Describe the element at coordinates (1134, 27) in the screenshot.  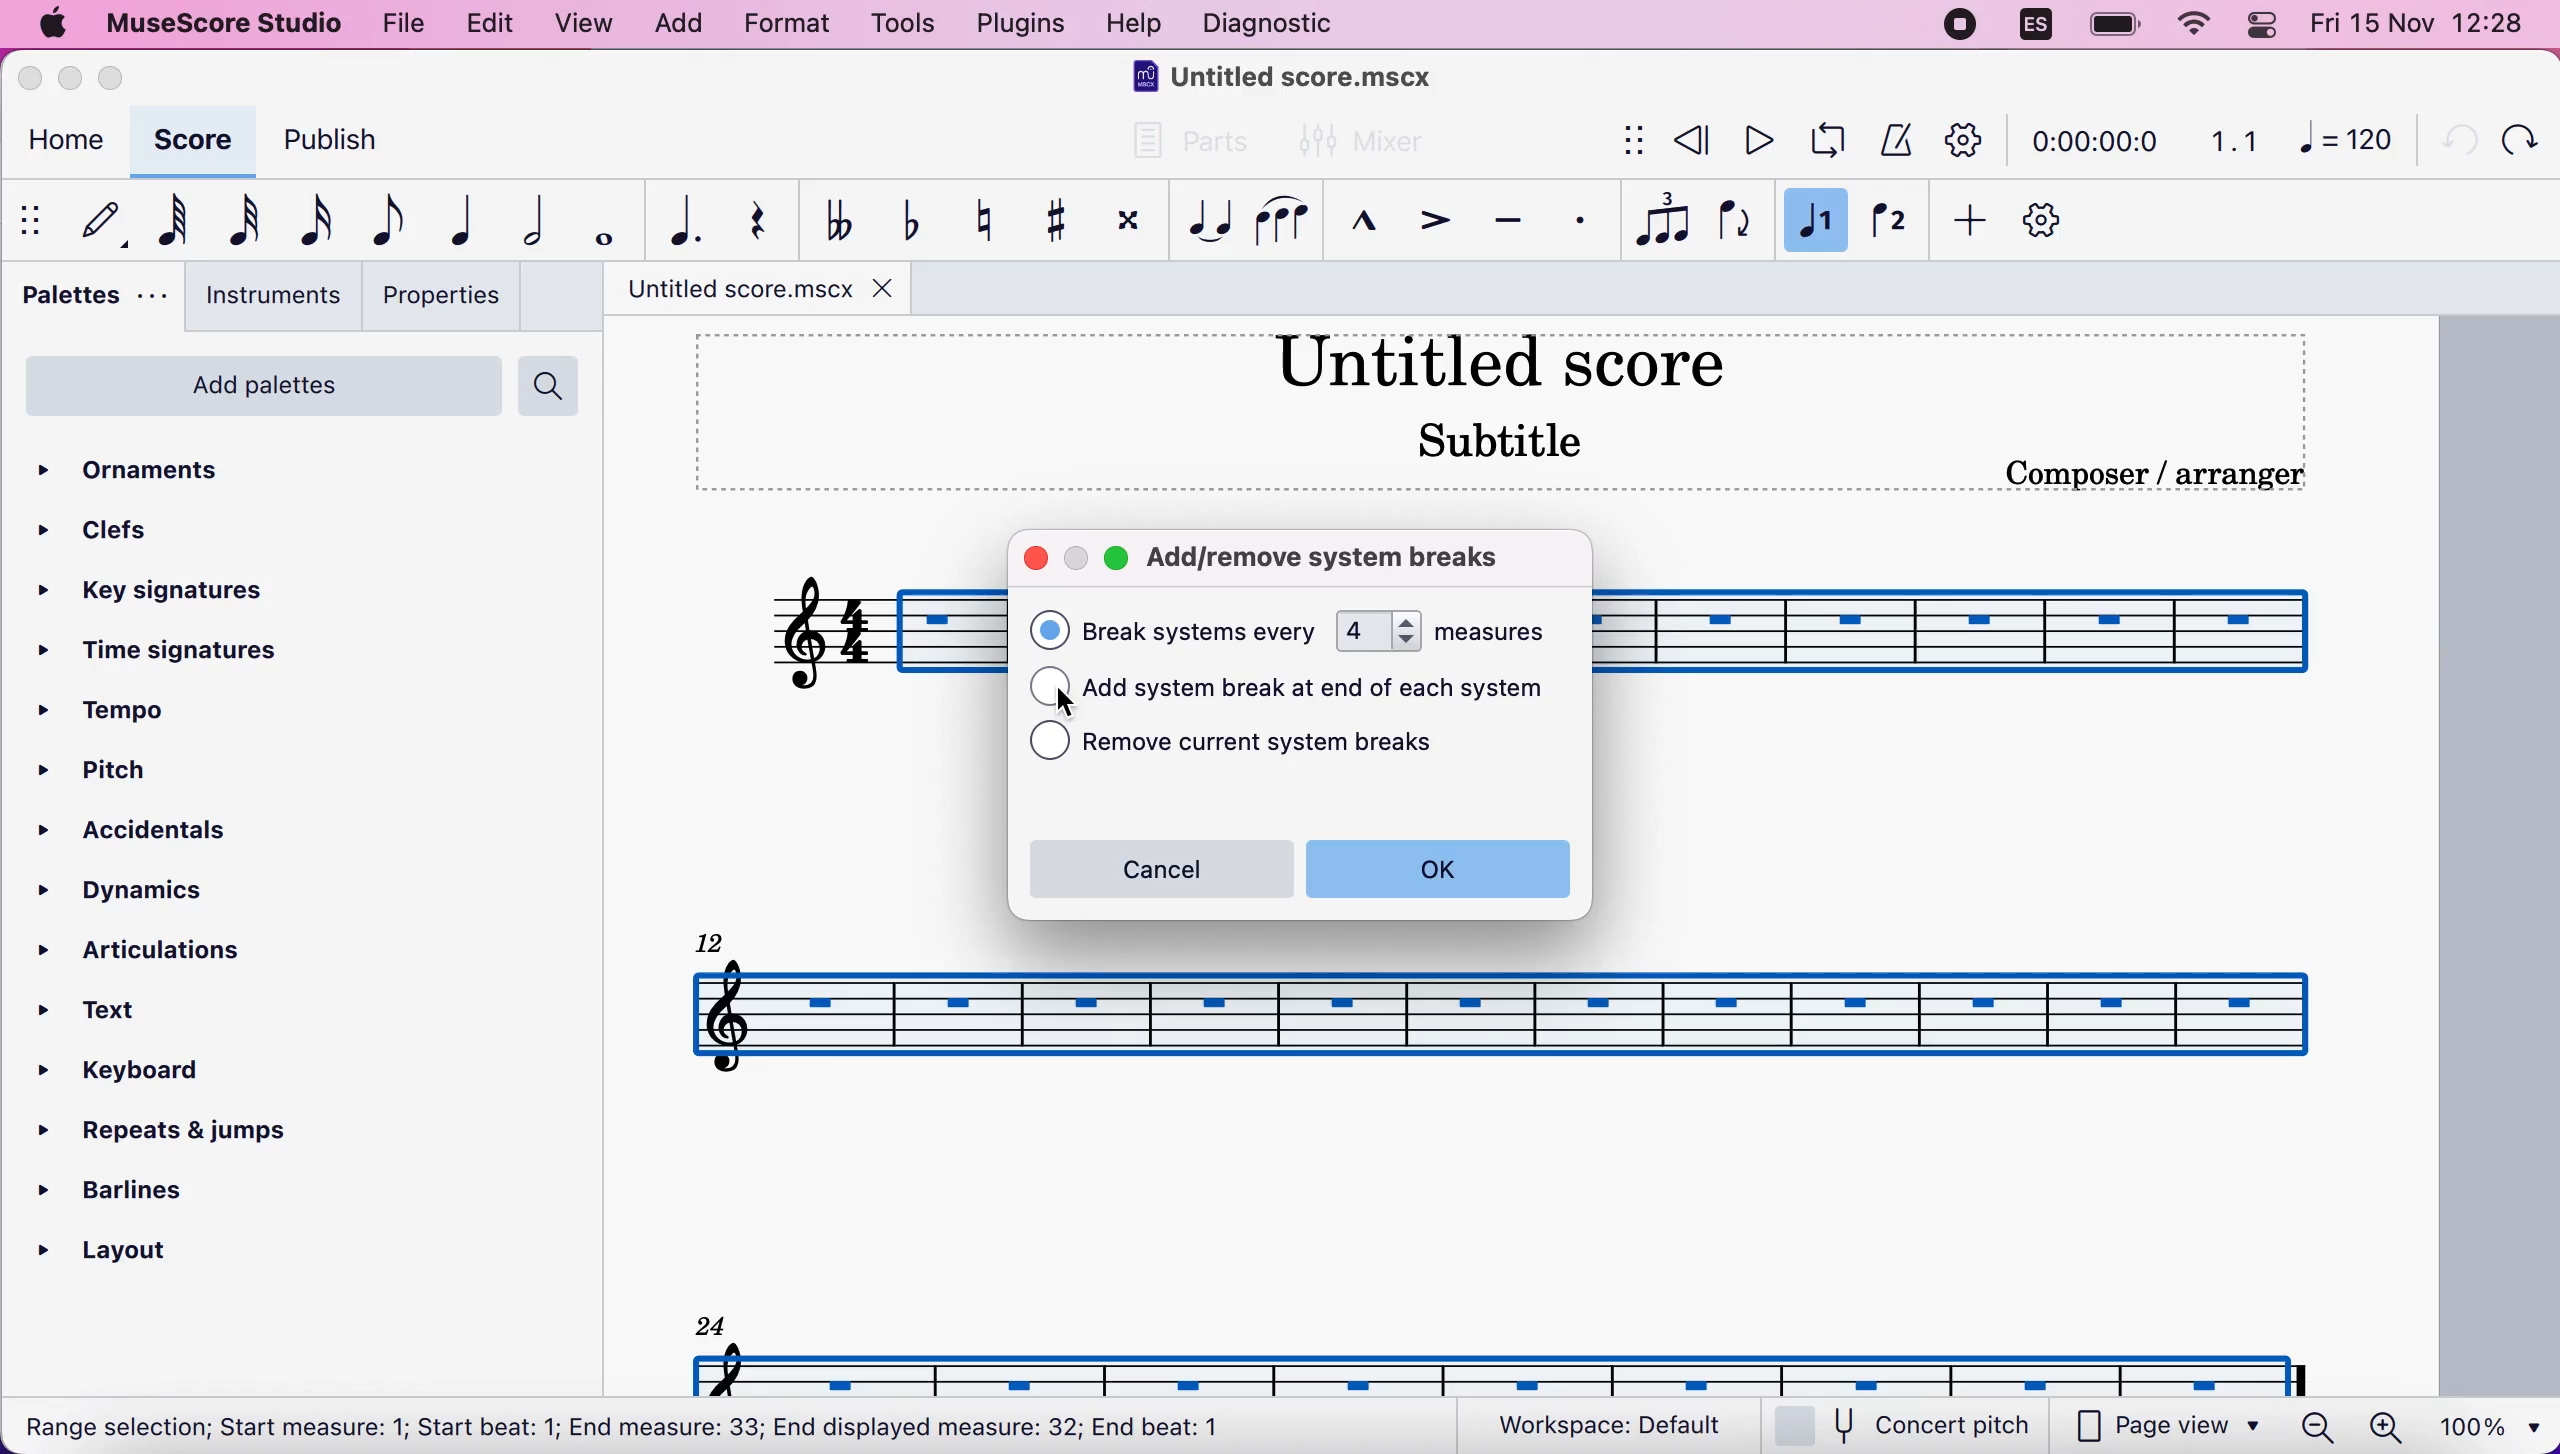
I see `help` at that location.